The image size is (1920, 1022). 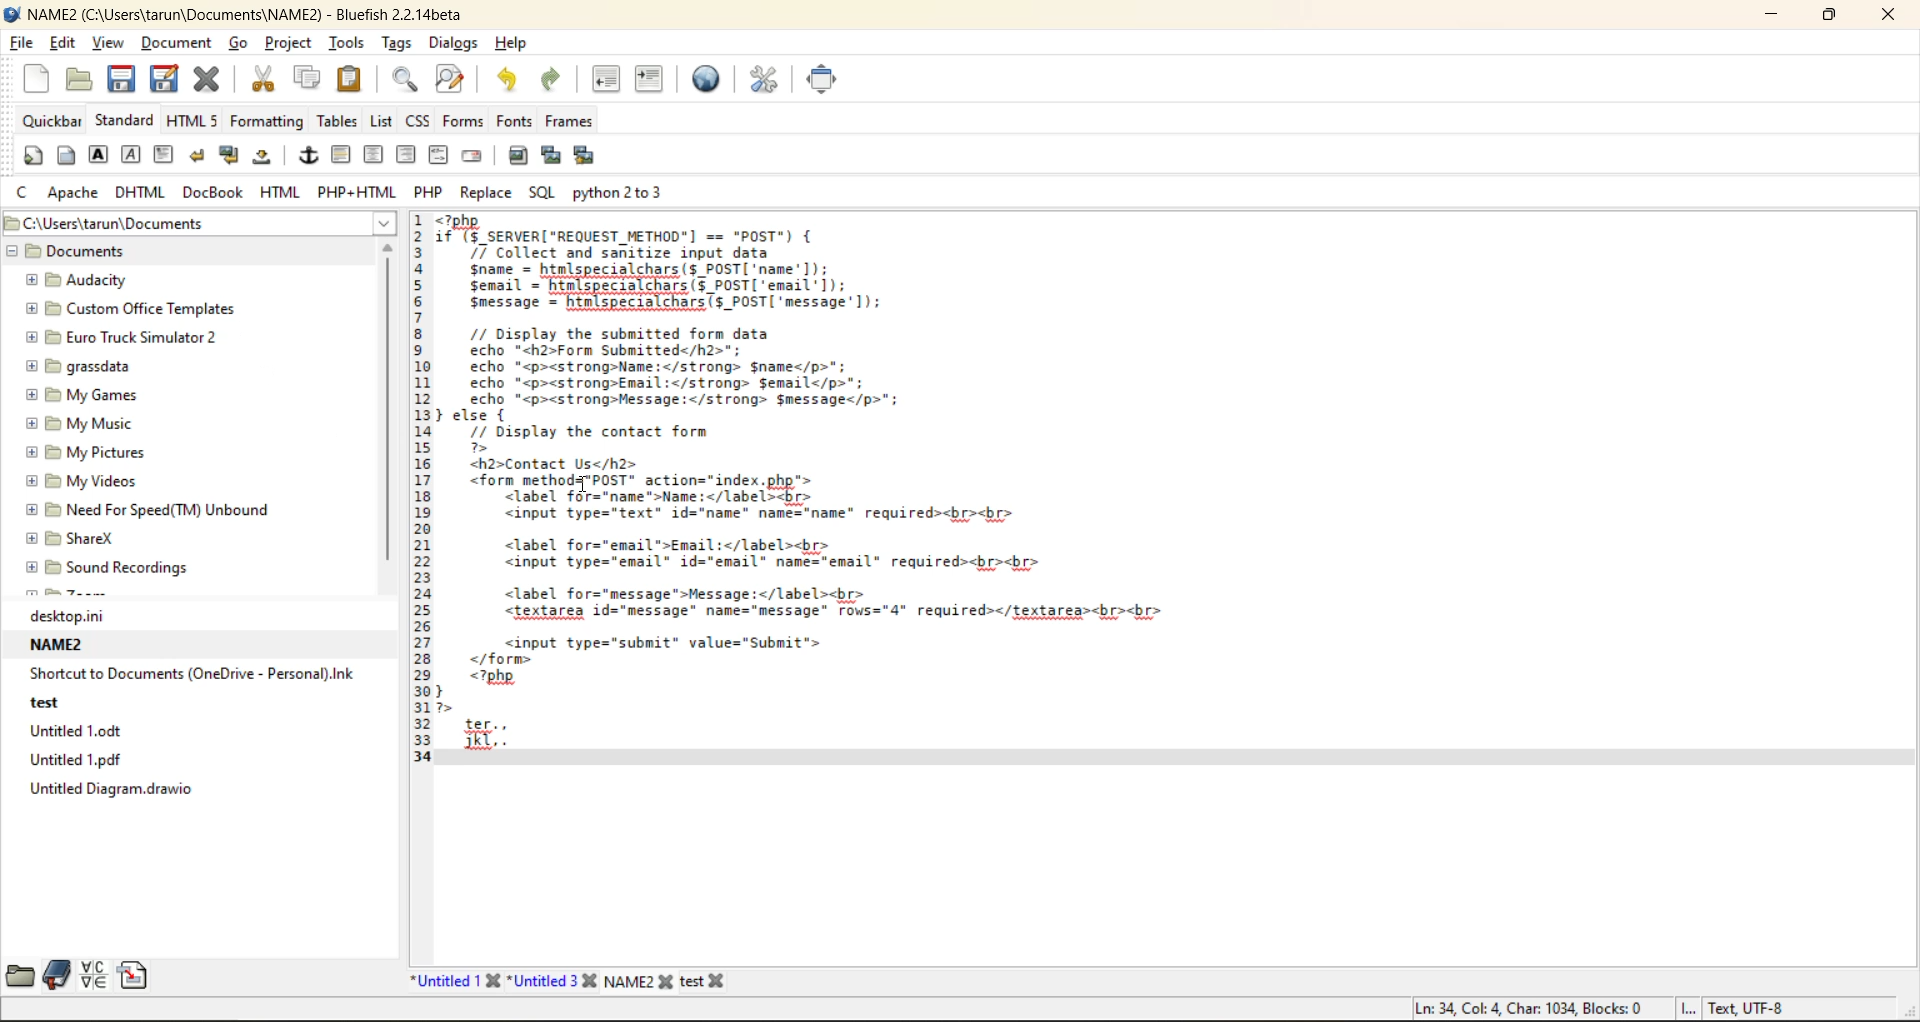 I want to click on audacity, so click(x=99, y=280).